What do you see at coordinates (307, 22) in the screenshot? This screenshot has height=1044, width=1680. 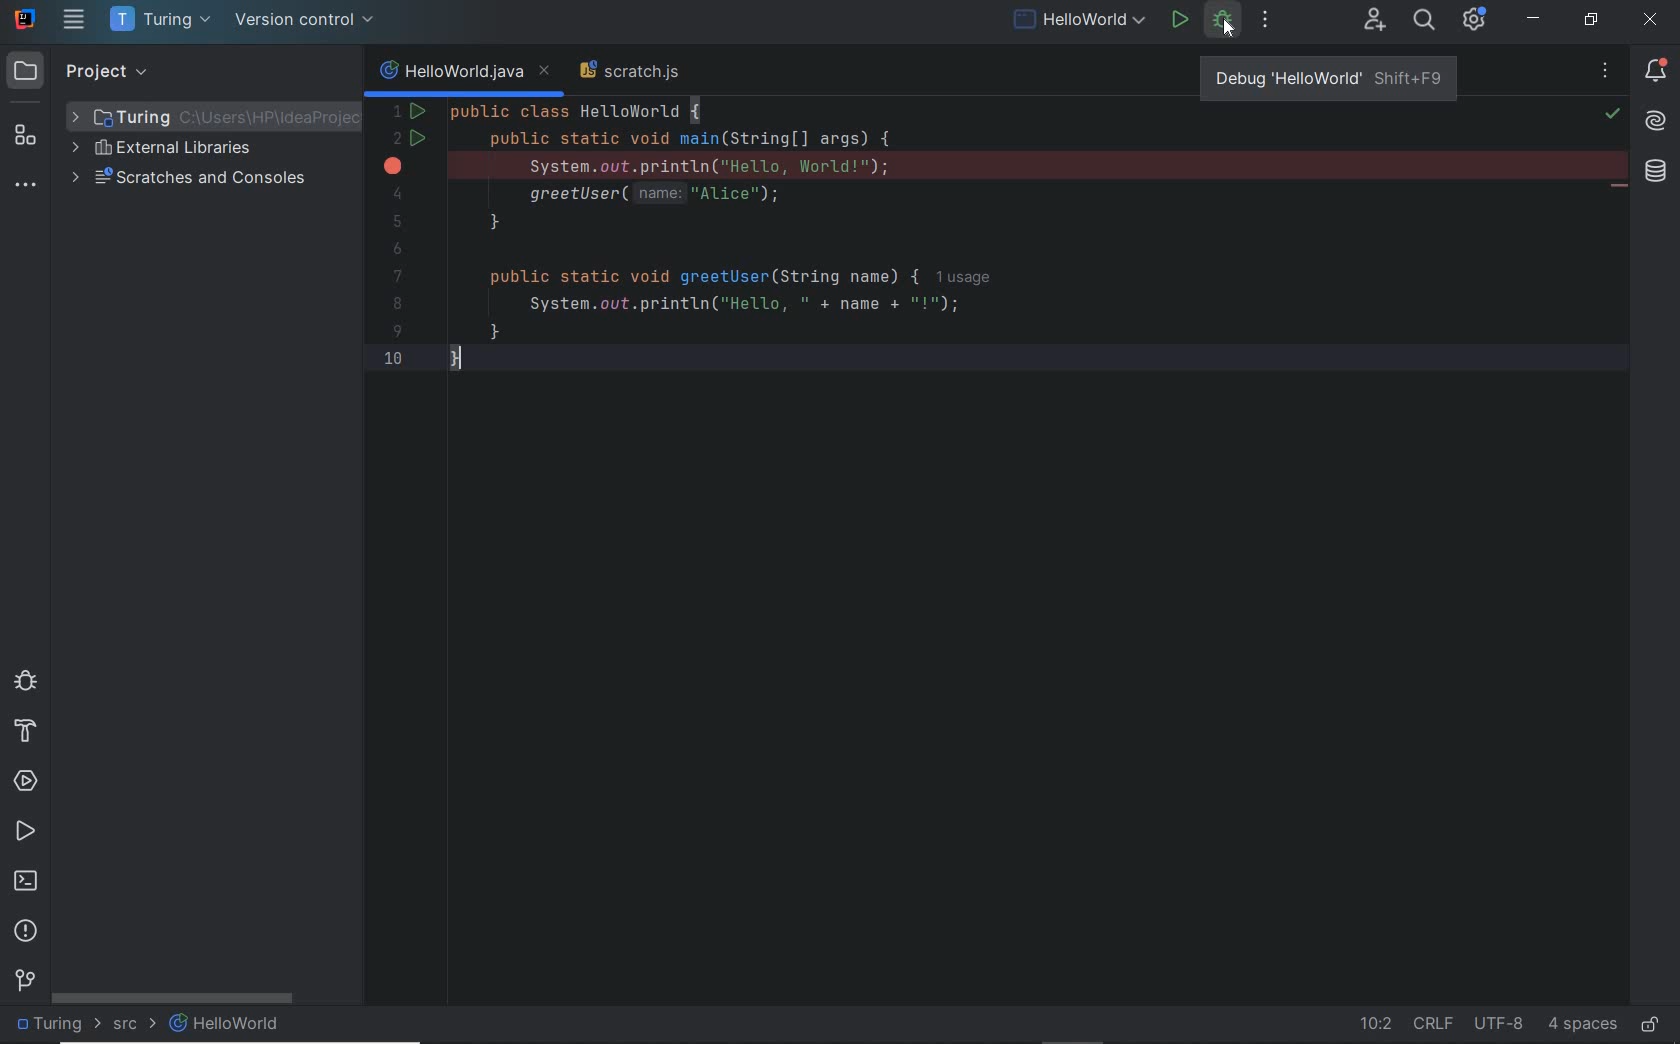 I see `version control` at bounding box center [307, 22].